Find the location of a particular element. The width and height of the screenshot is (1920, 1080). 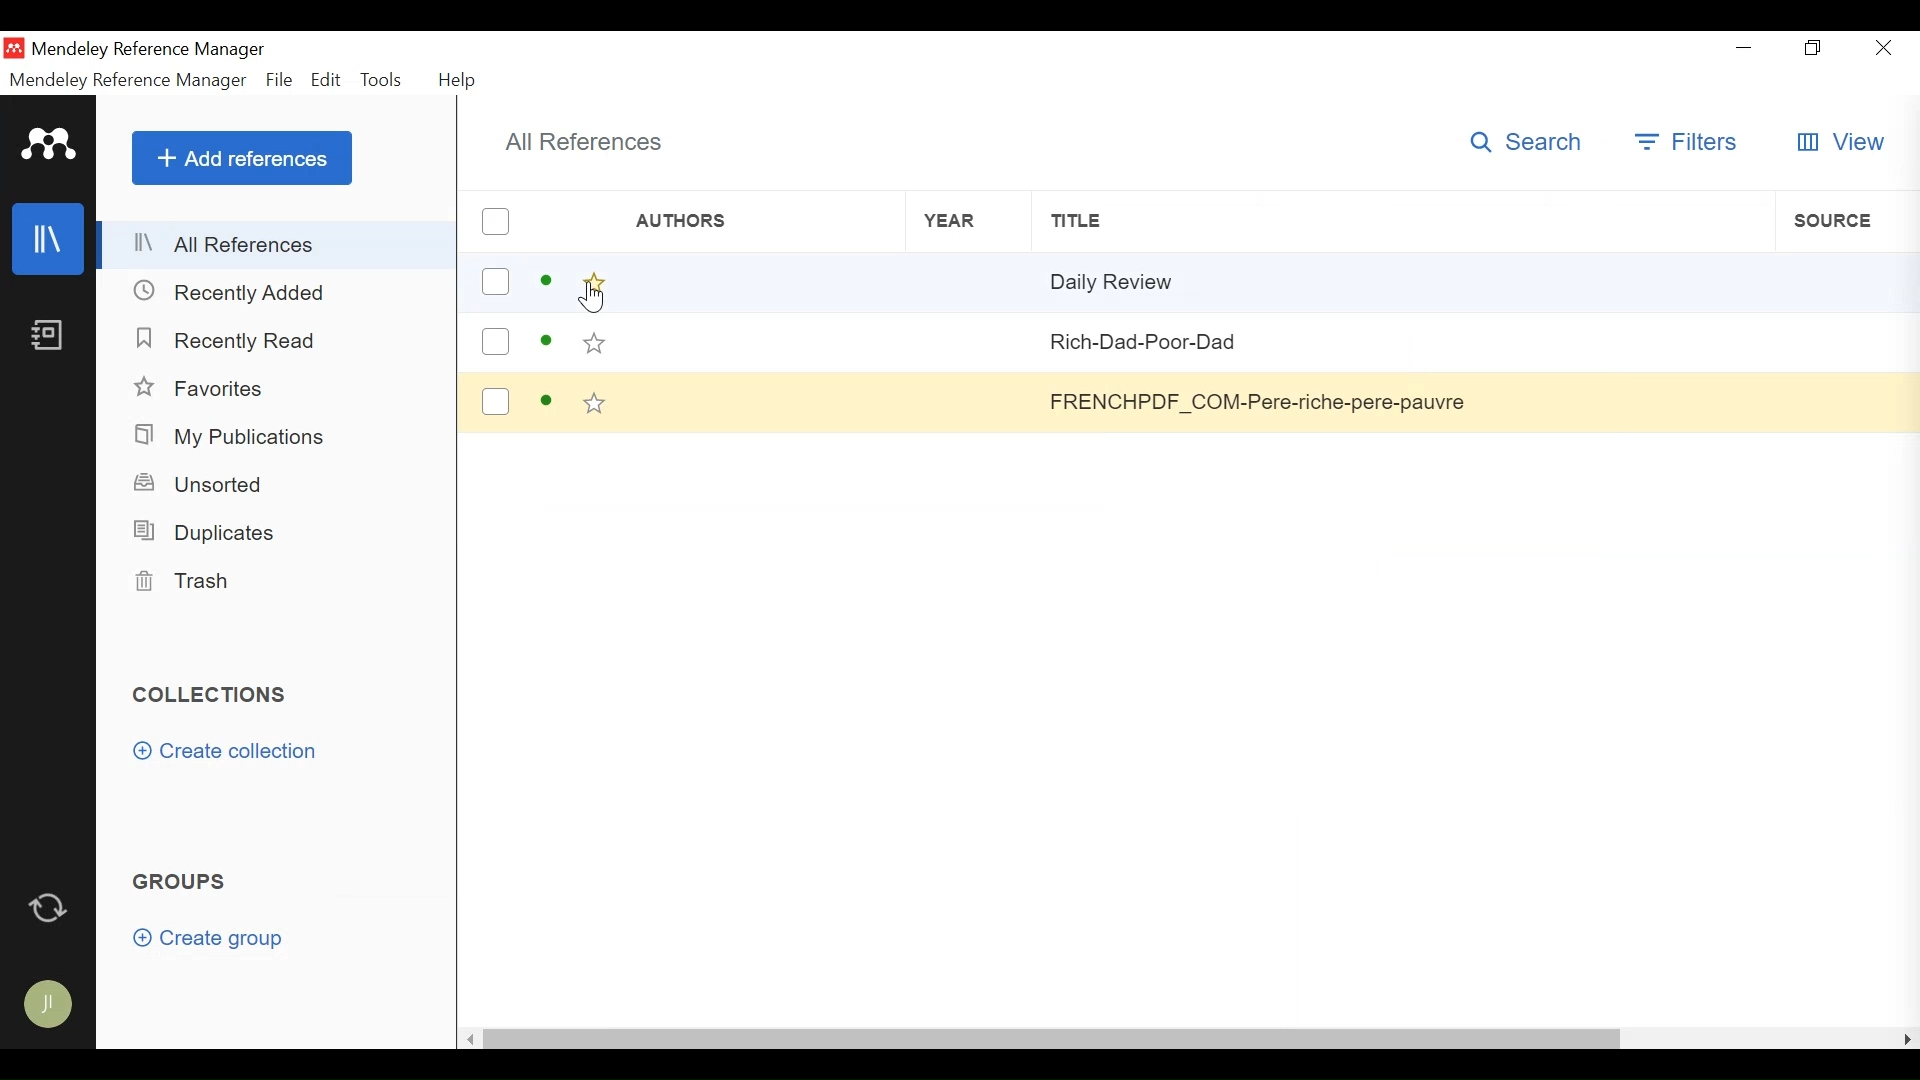

Filter is located at coordinates (1691, 143).